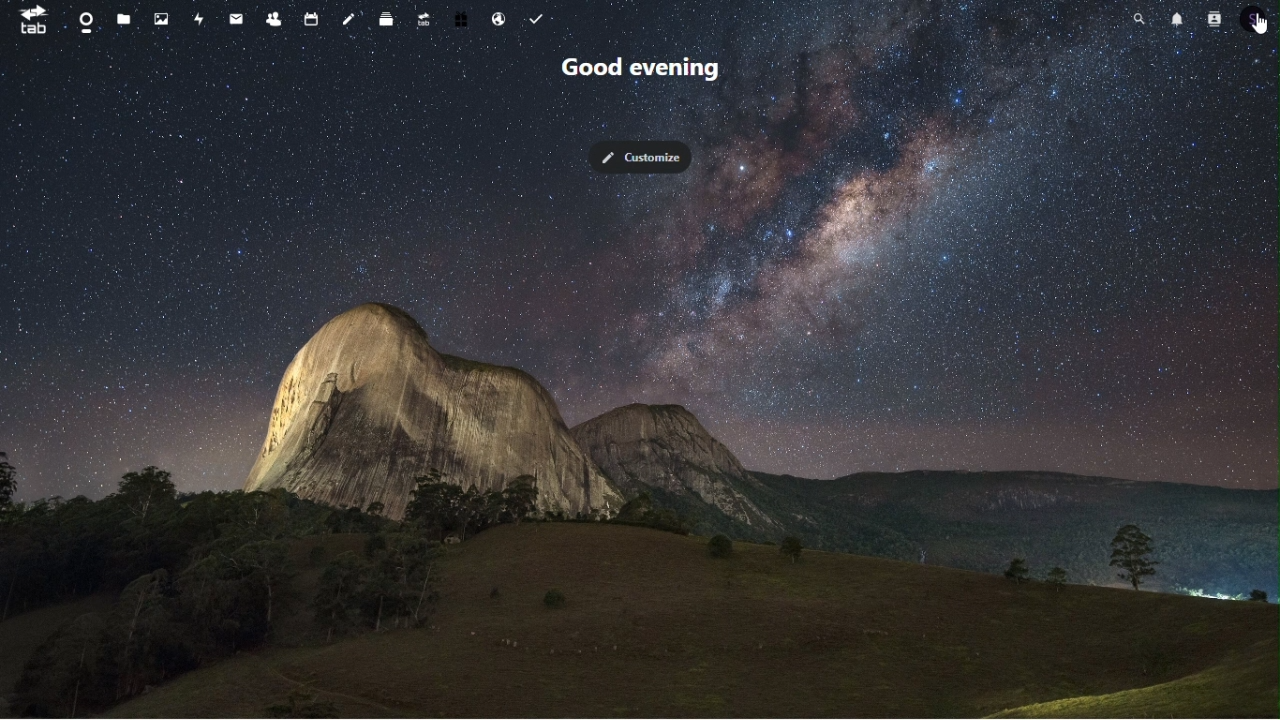  I want to click on Customize, so click(646, 158).